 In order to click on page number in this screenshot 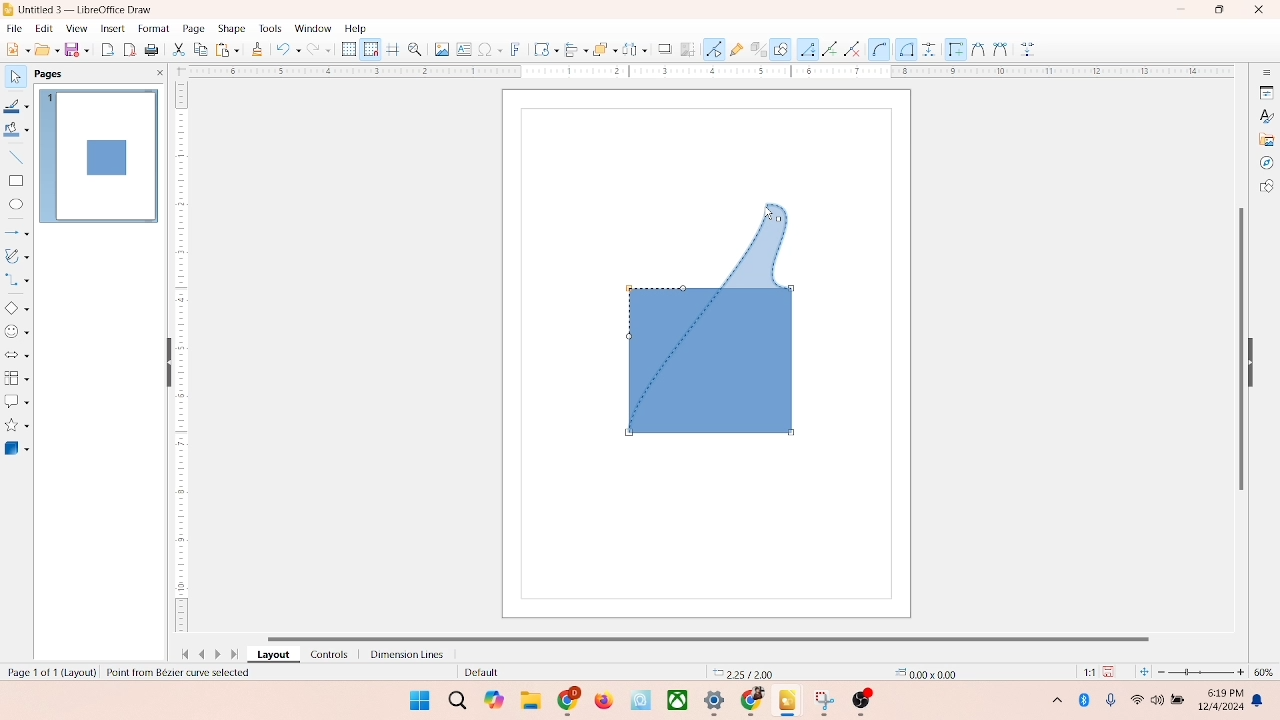, I will do `click(49, 671)`.